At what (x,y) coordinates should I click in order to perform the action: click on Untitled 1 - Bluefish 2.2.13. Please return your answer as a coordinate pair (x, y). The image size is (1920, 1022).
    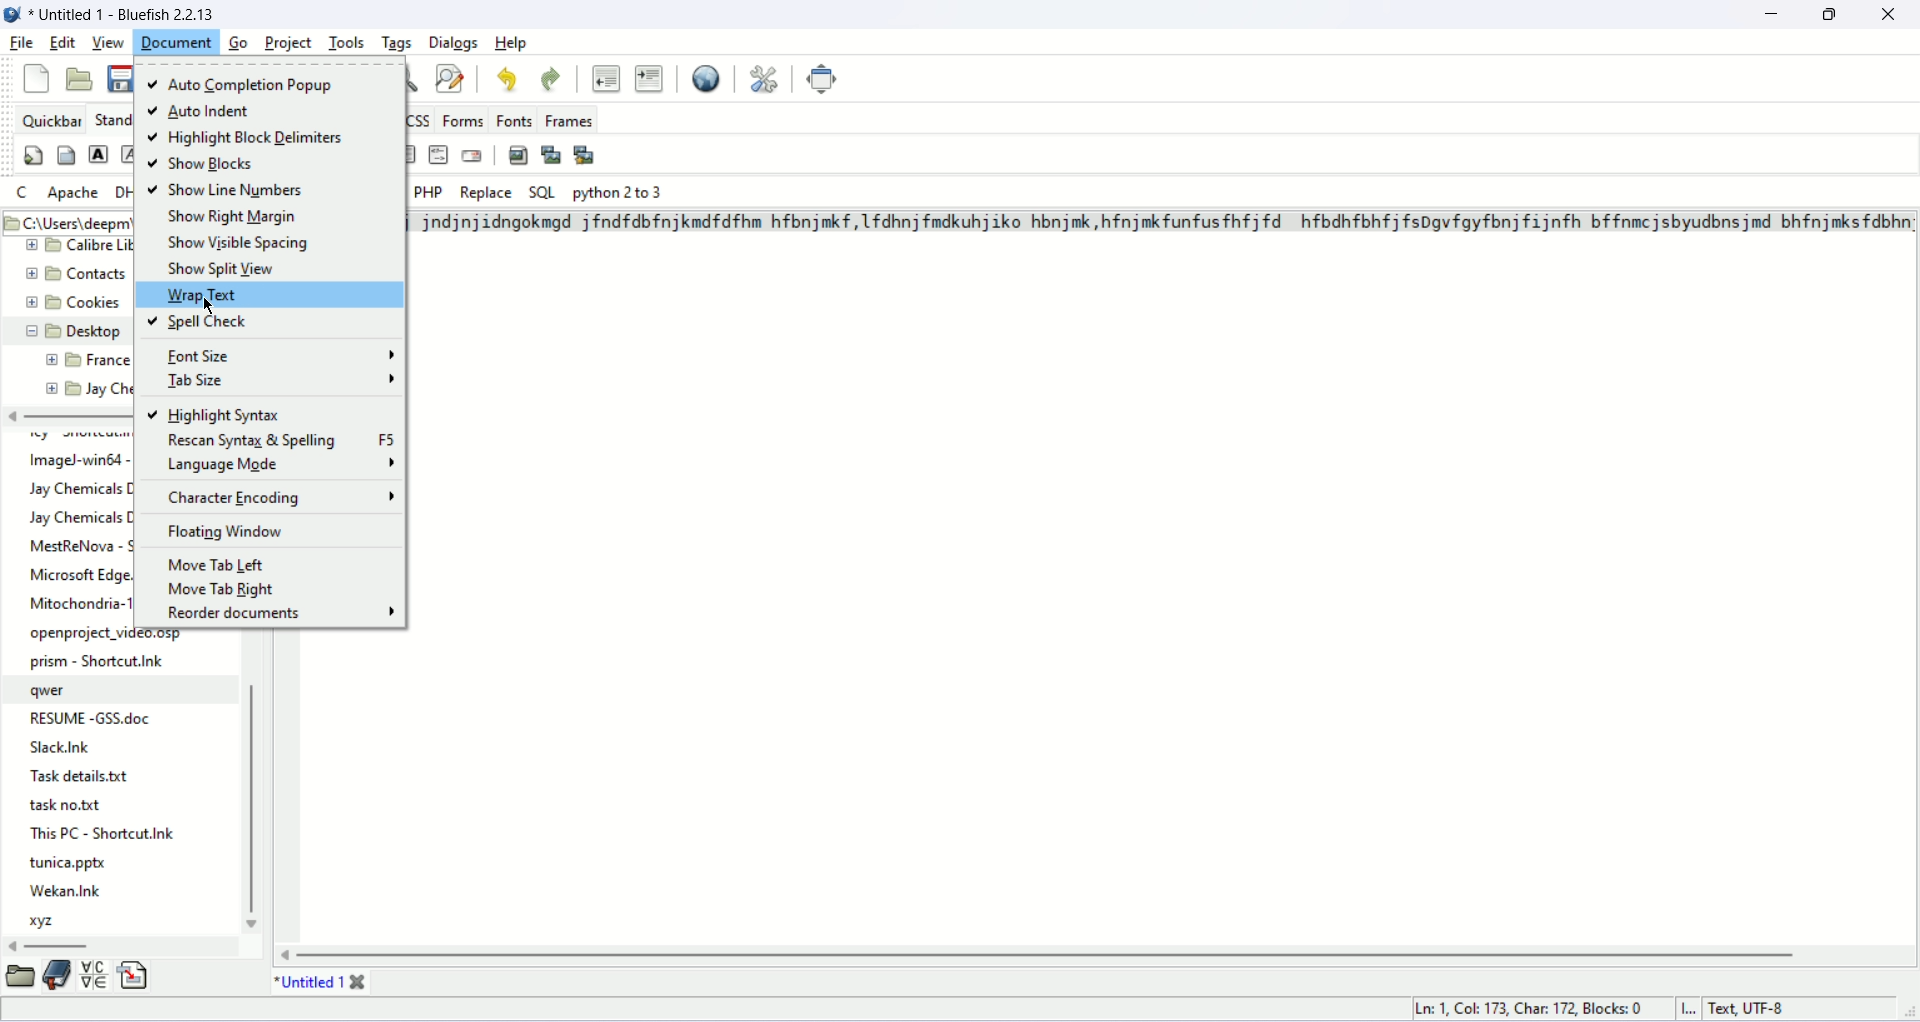
    Looking at the image, I should click on (125, 11).